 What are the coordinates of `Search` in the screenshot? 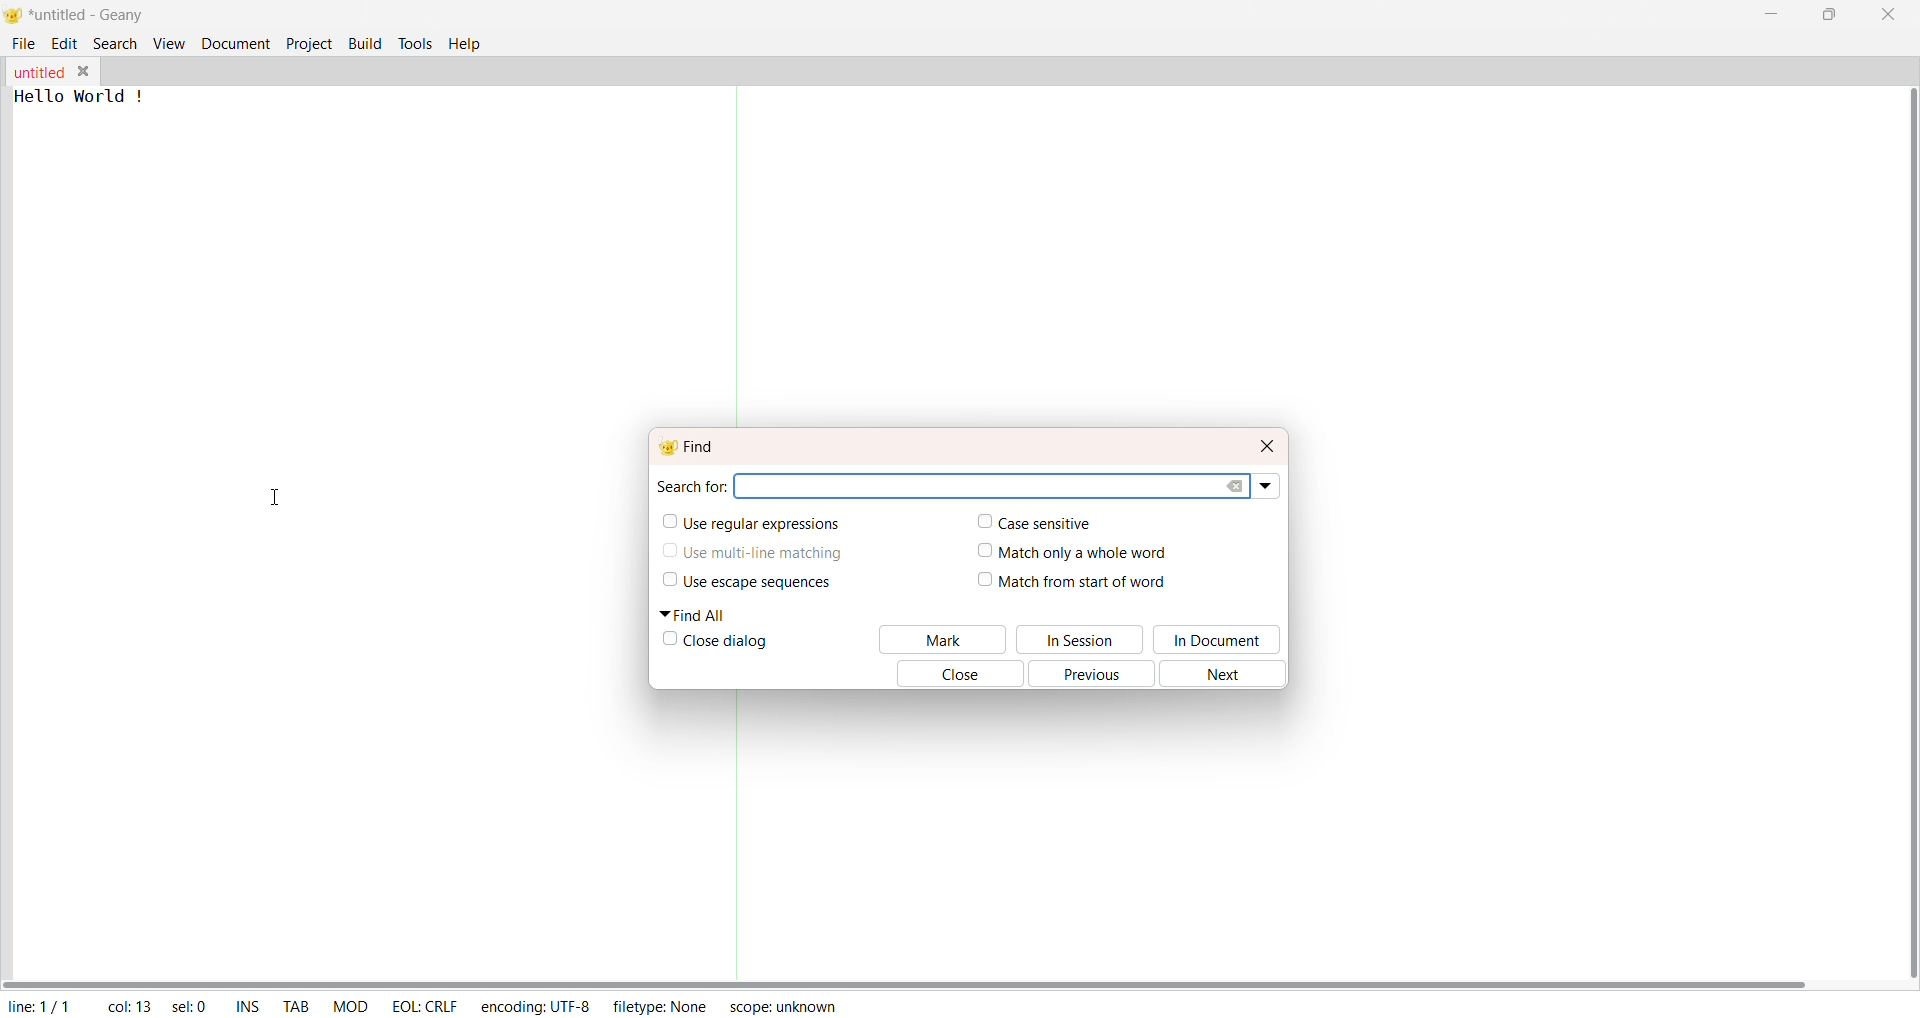 It's located at (114, 43).